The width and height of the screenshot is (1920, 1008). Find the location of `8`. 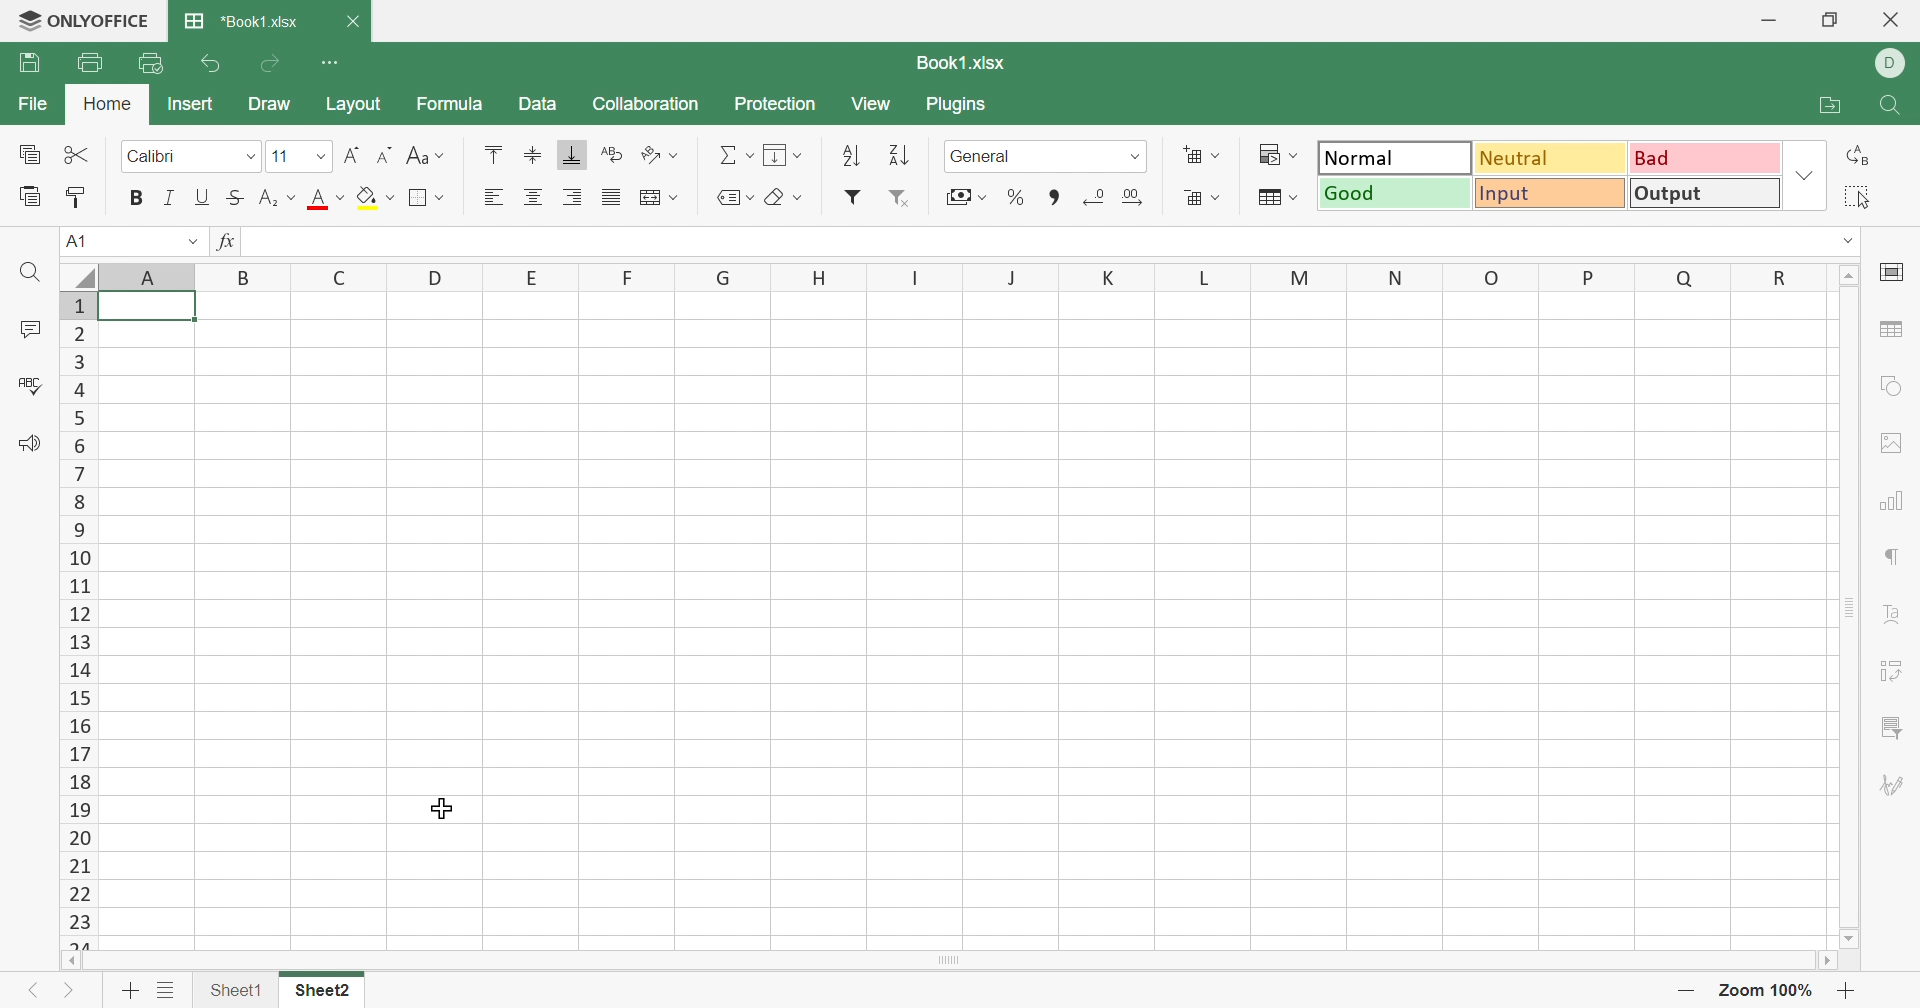

8 is located at coordinates (74, 504).